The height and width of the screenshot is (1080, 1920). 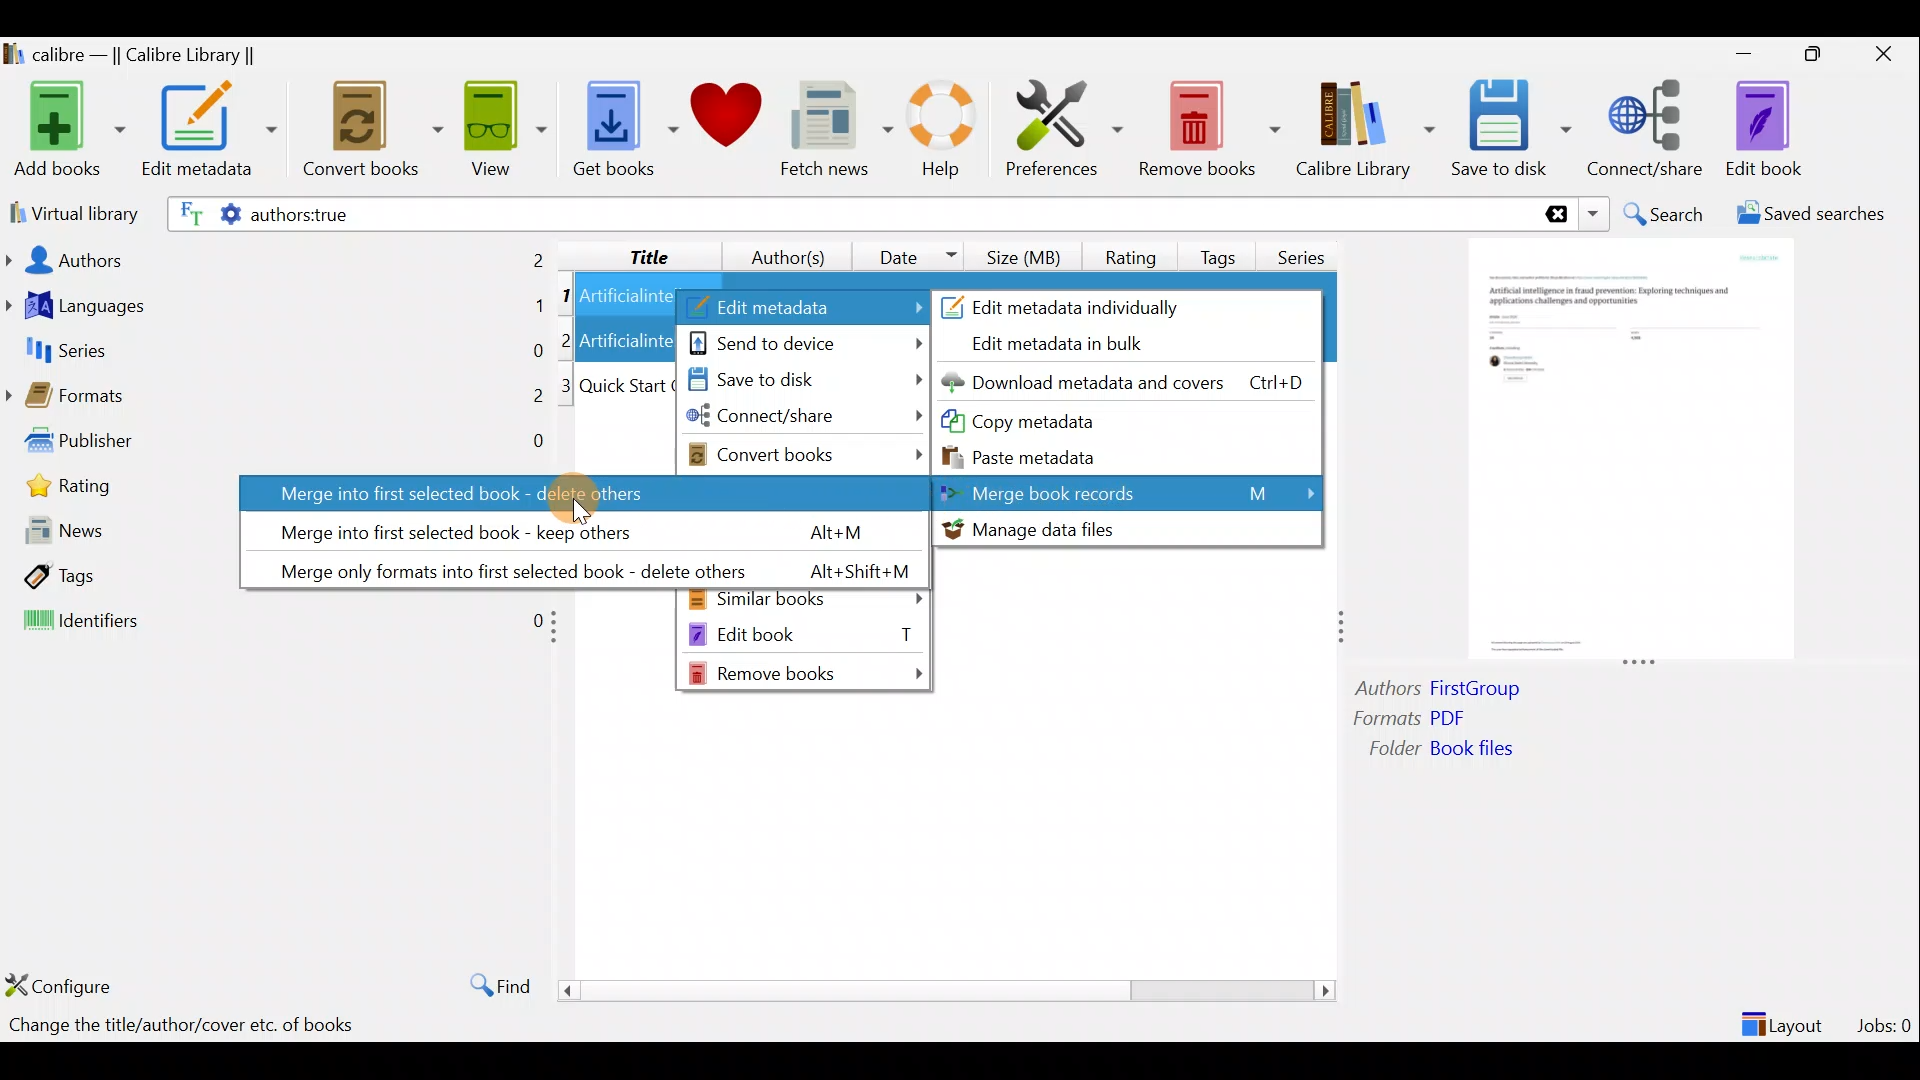 I want to click on Identifiers, so click(x=272, y=622).